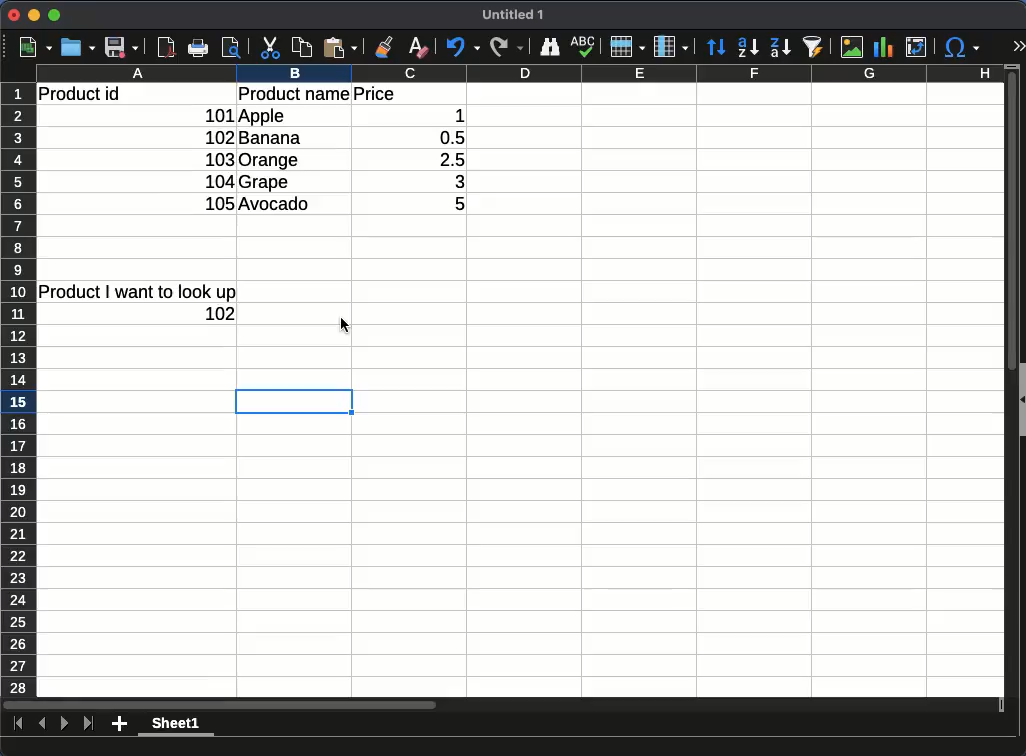  I want to click on vertical scroll, so click(1012, 381).